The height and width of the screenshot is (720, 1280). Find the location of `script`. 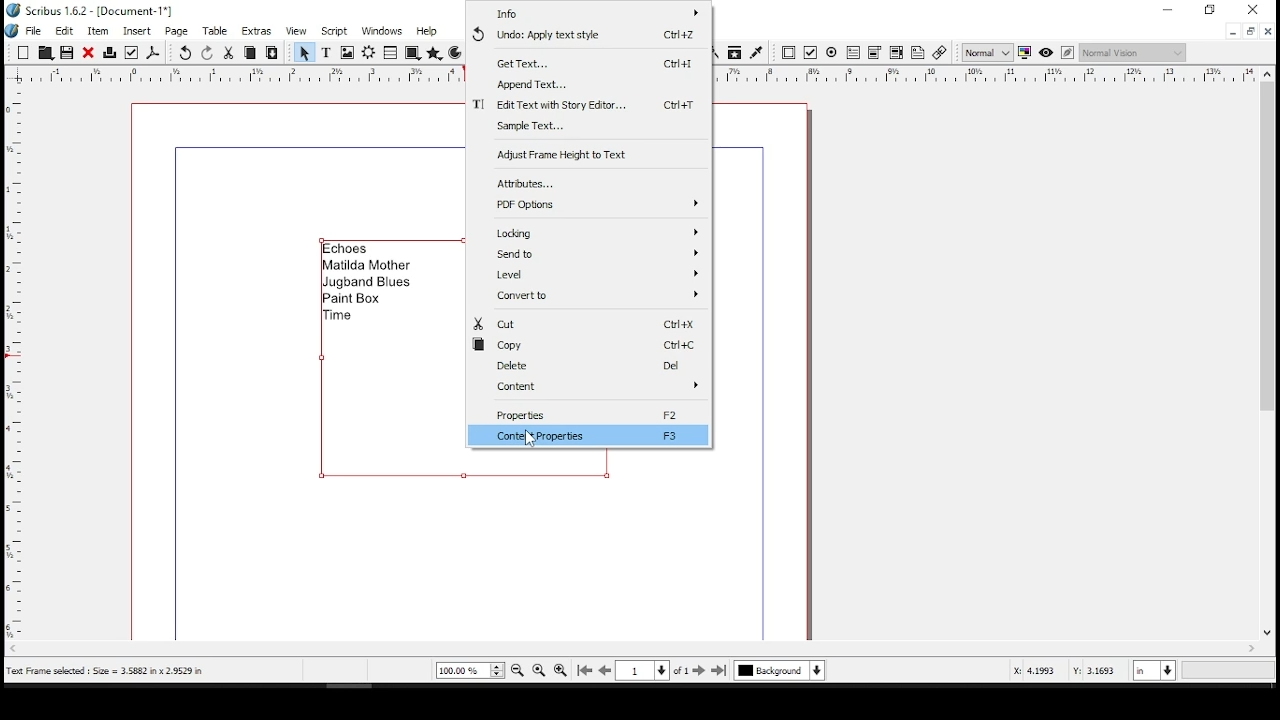

script is located at coordinates (333, 33).